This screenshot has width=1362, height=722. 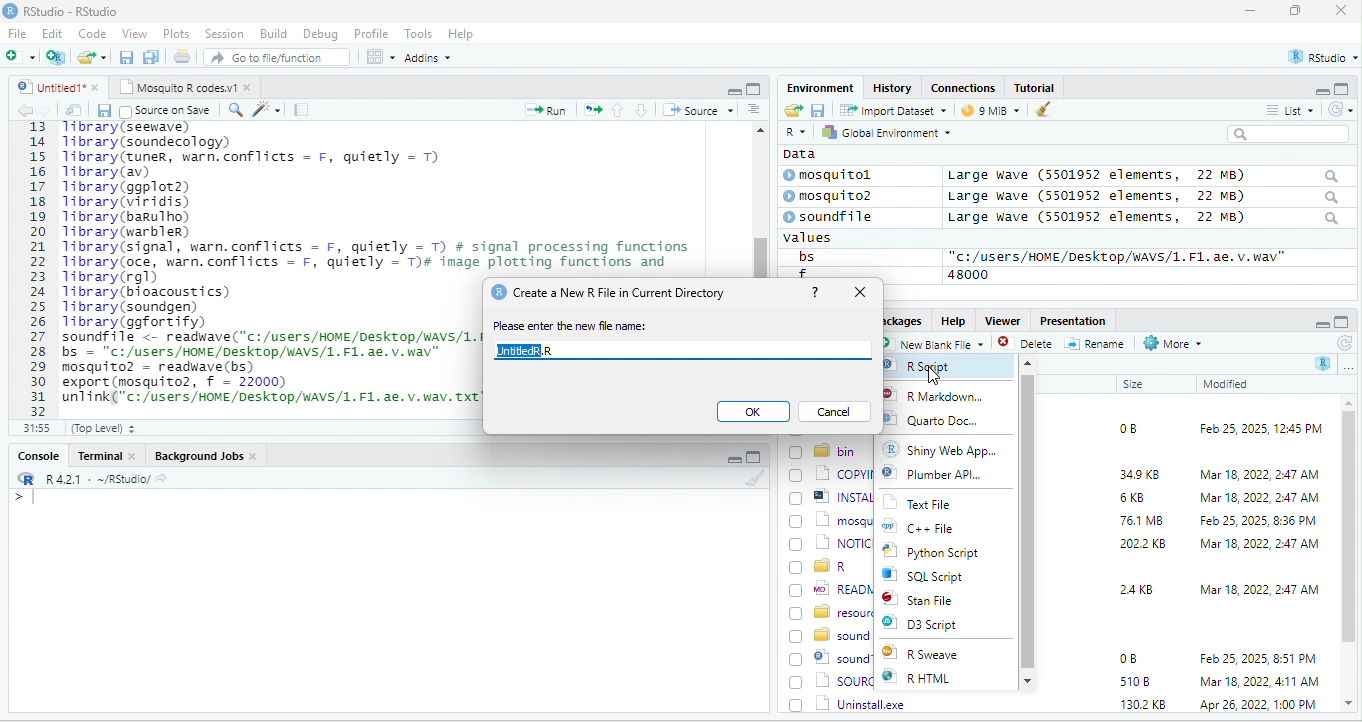 I want to click on Size, so click(x=1134, y=385).